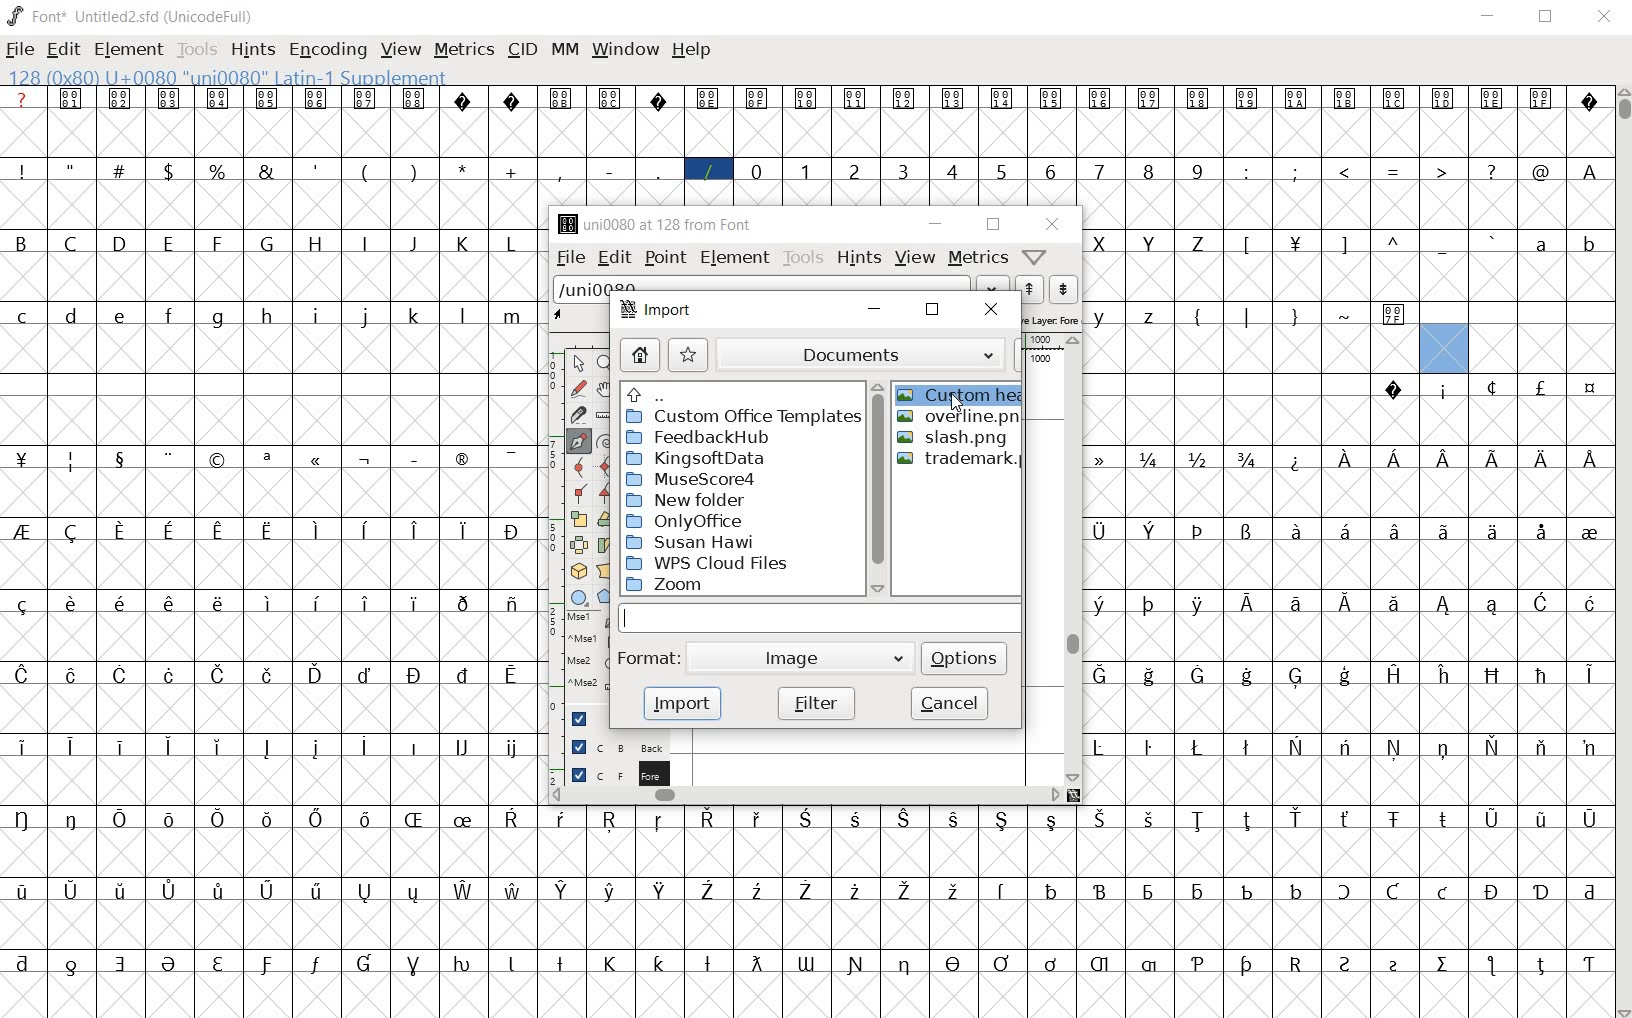  What do you see at coordinates (268, 316) in the screenshot?
I see `glyph` at bounding box center [268, 316].